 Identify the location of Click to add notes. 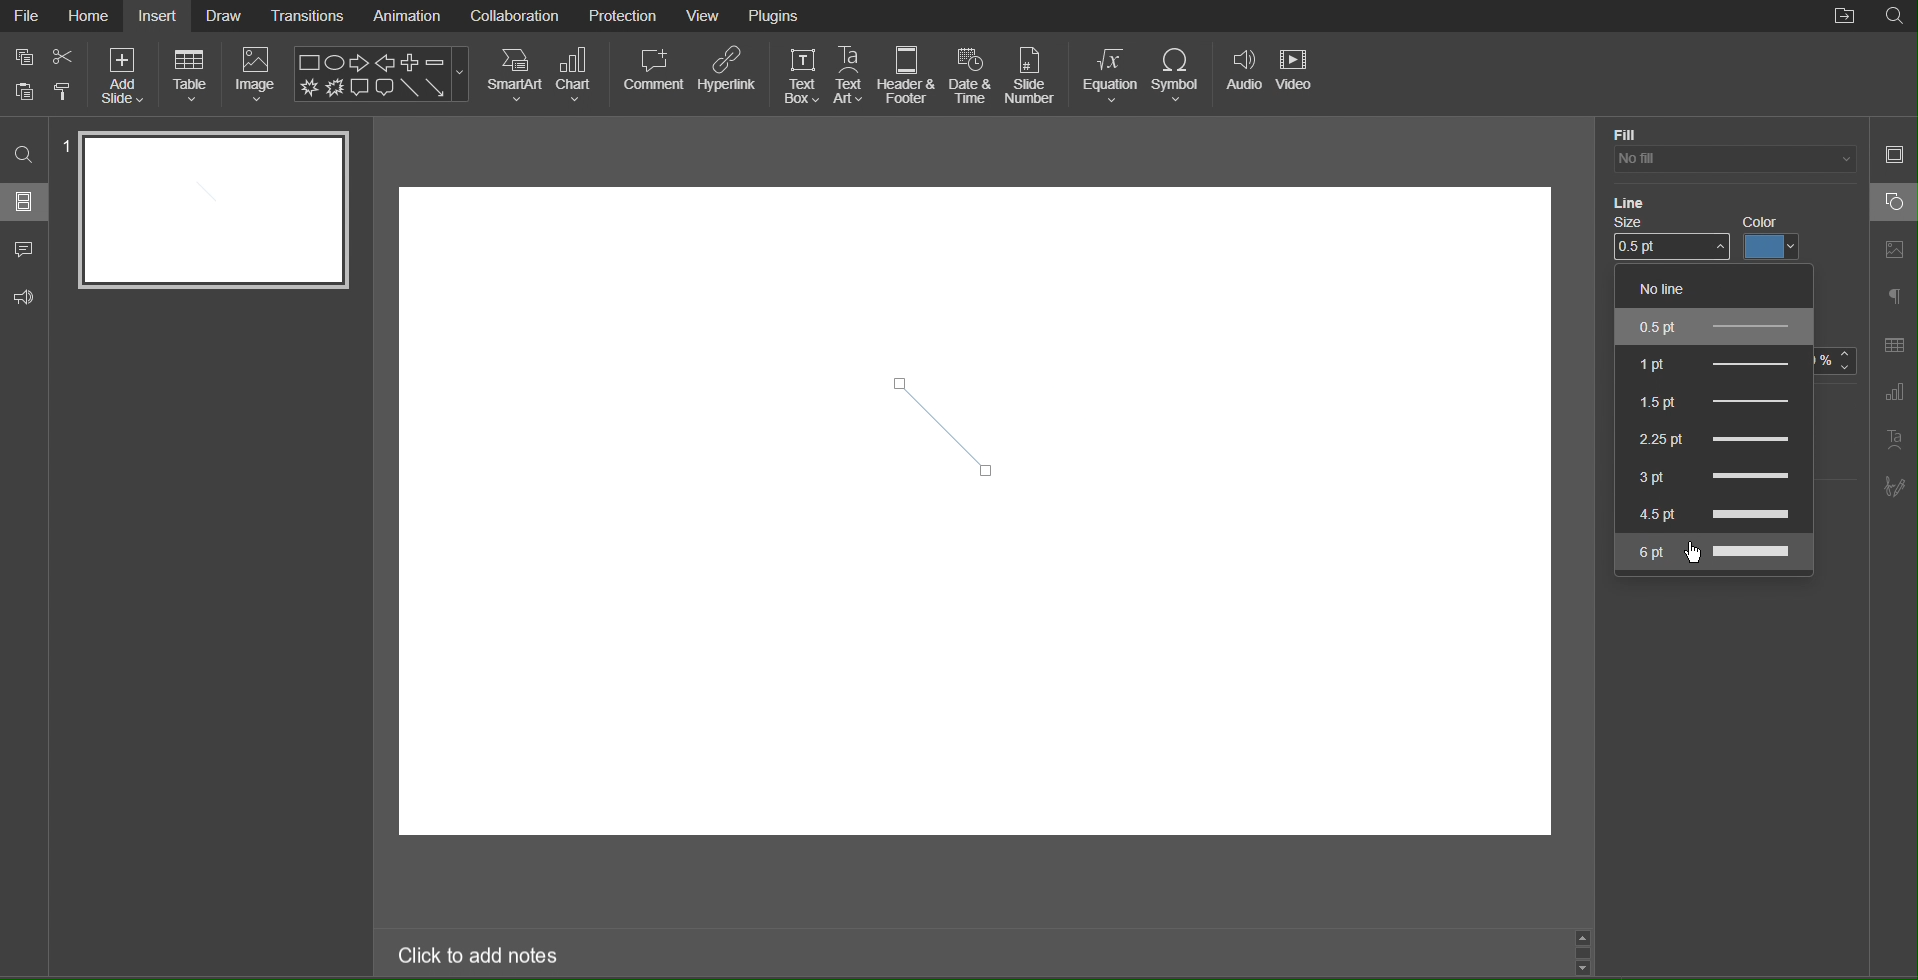
(480, 958).